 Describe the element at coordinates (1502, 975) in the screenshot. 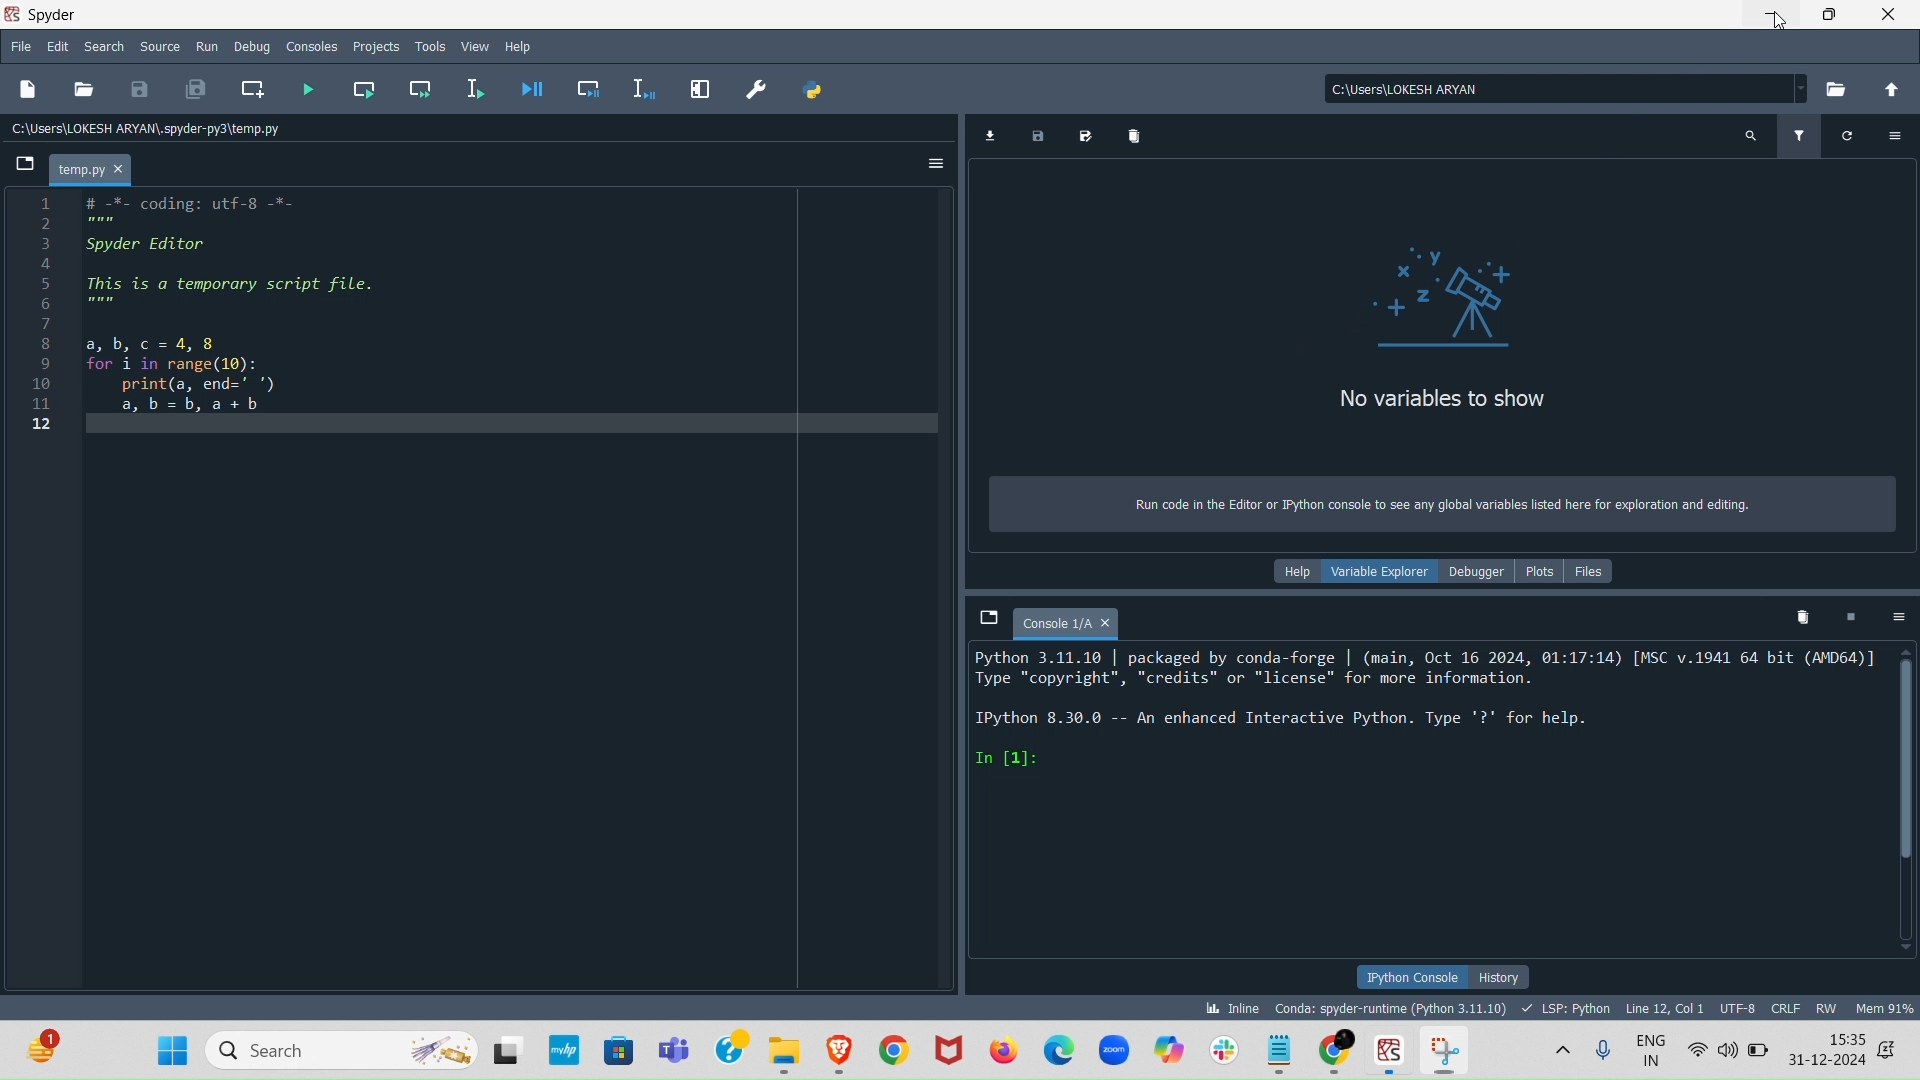

I see `History` at that location.